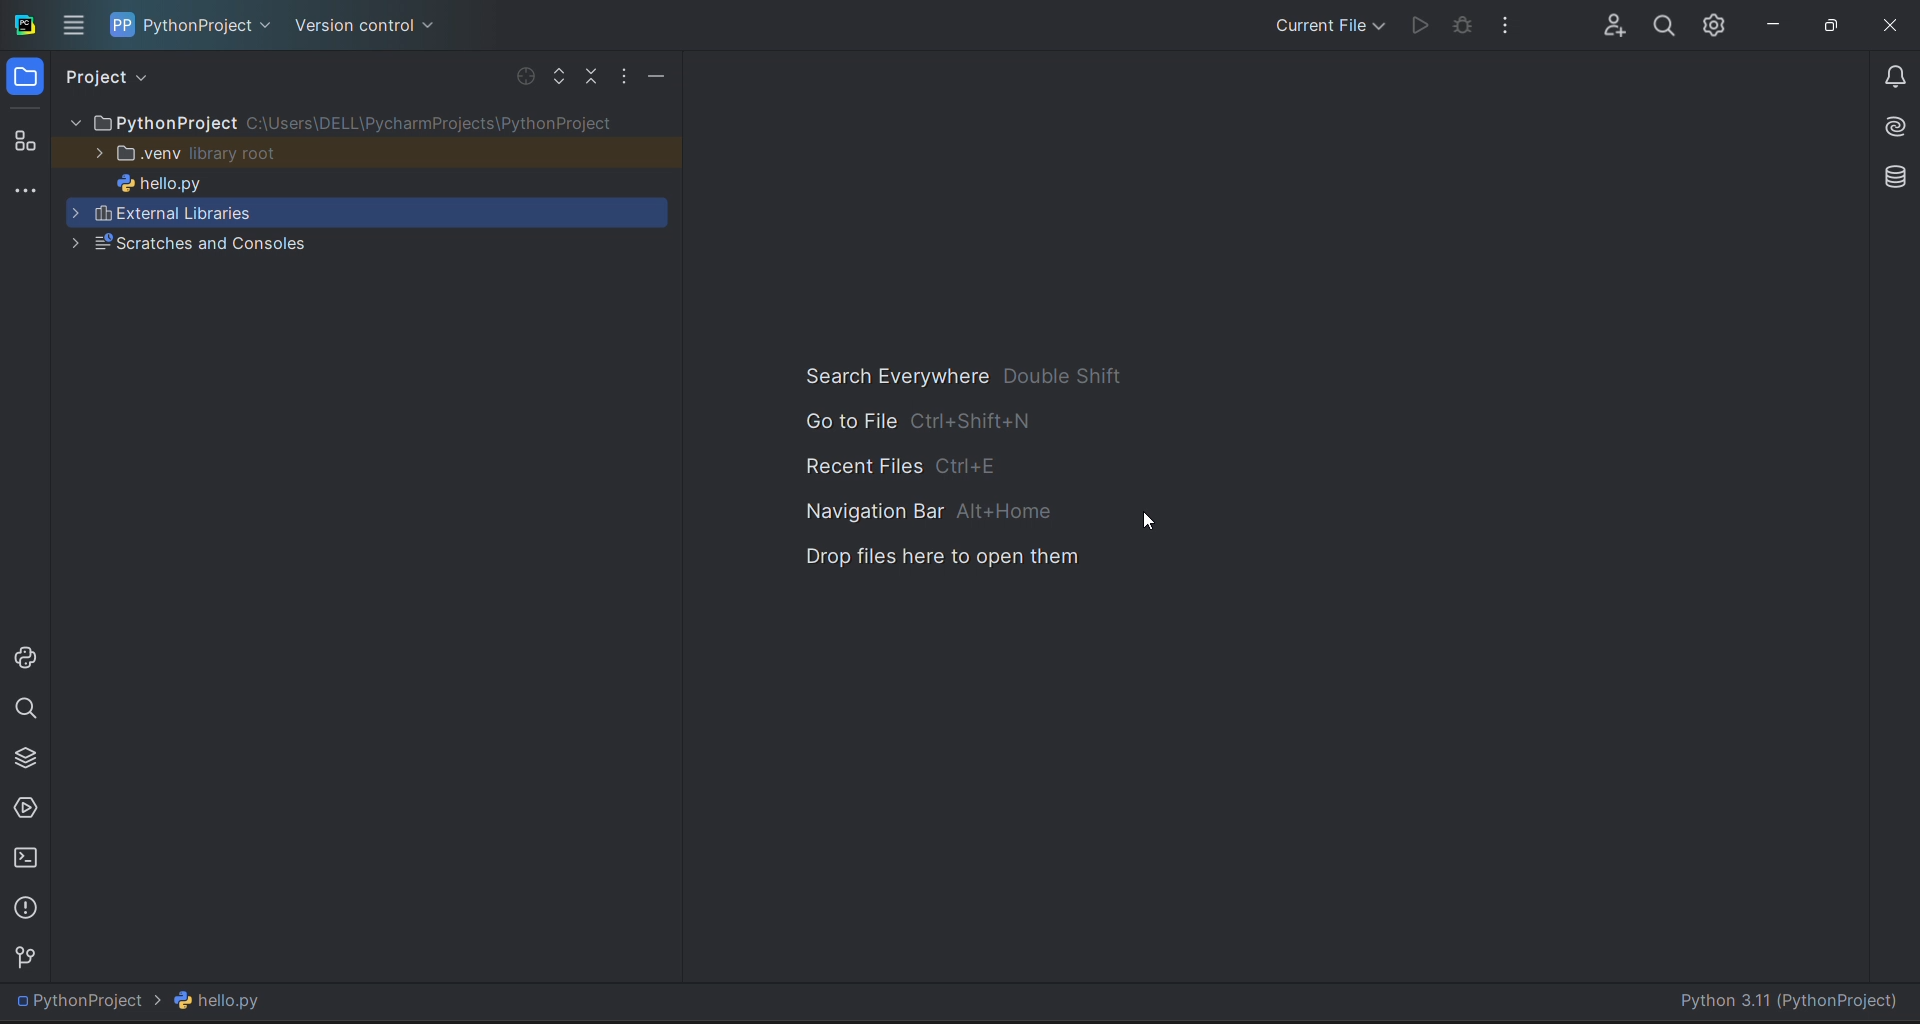 Image resolution: width=1920 pixels, height=1024 pixels. I want to click on close, so click(1888, 20).